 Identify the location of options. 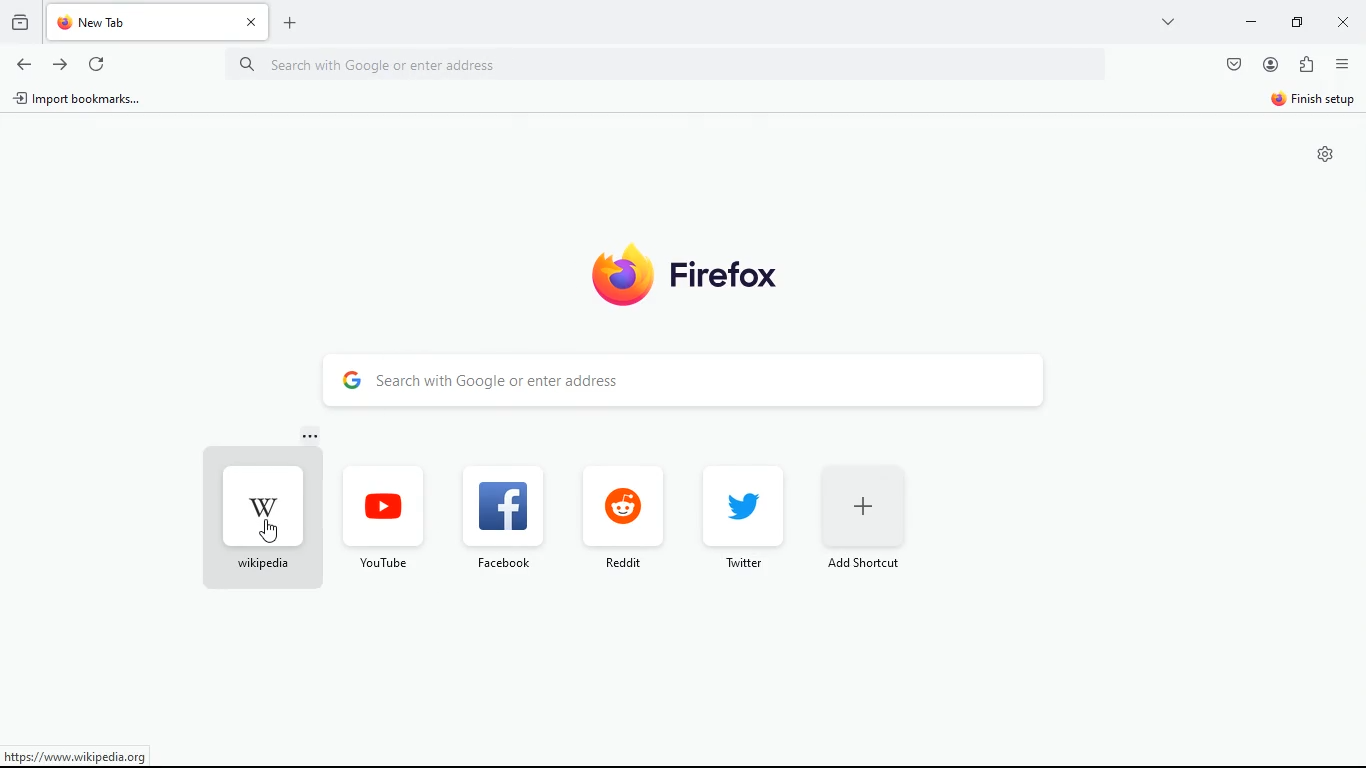
(1342, 64).